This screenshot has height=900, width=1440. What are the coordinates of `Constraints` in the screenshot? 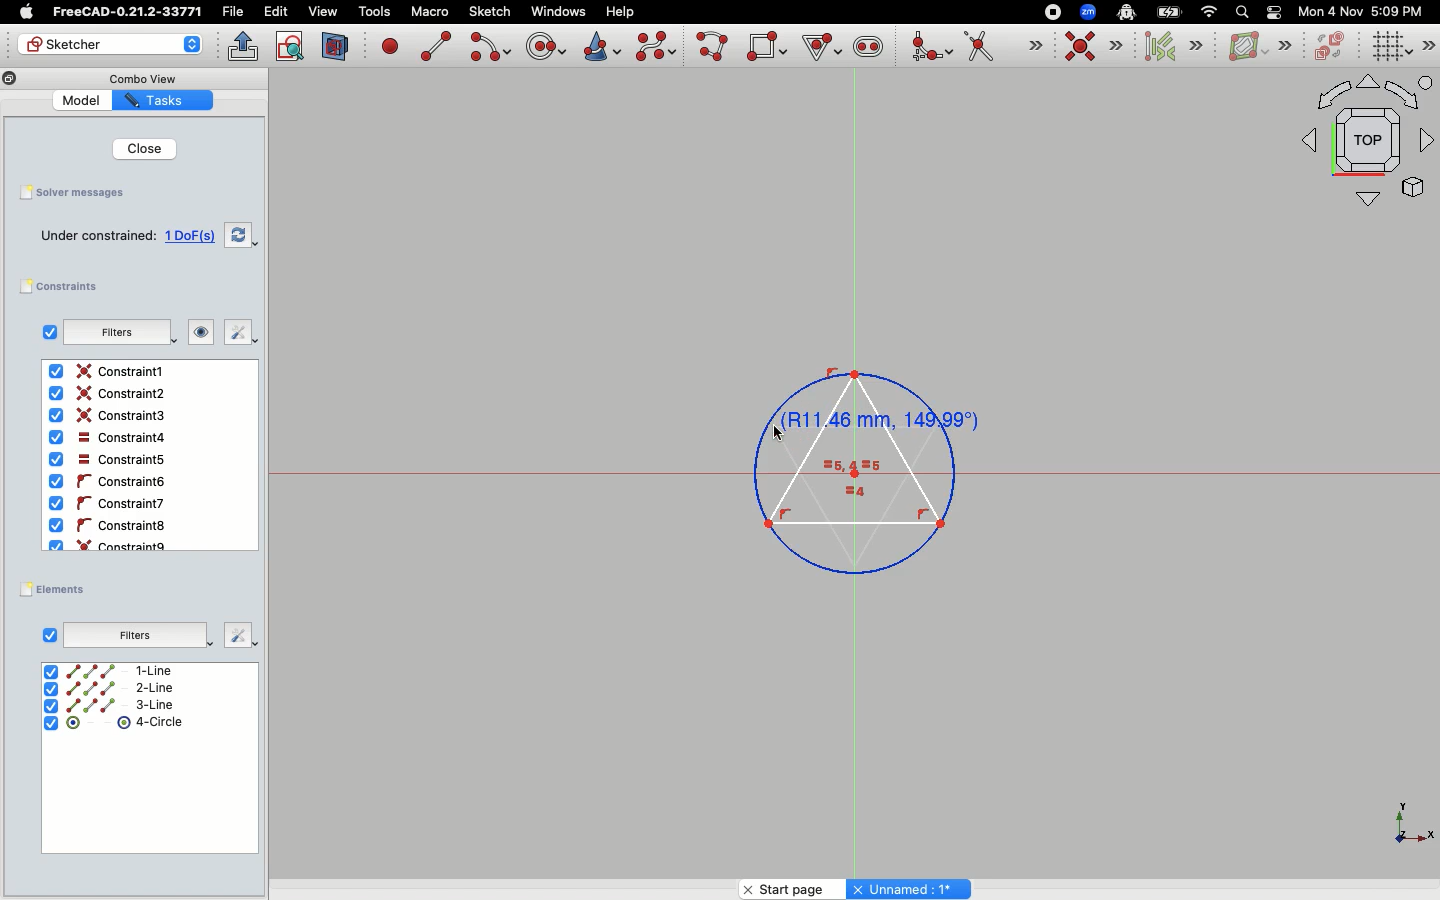 It's located at (67, 287).